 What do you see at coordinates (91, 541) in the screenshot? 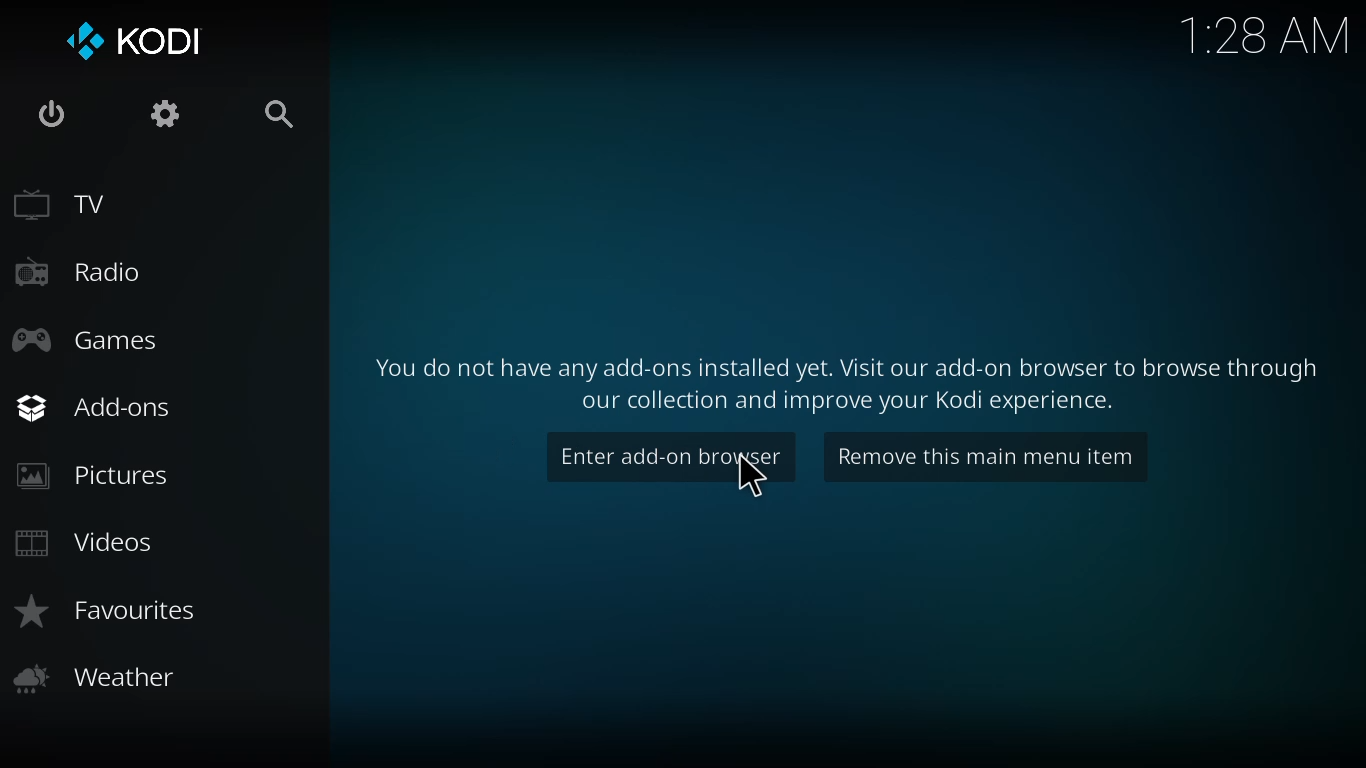
I see `videos` at bounding box center [91, 541].